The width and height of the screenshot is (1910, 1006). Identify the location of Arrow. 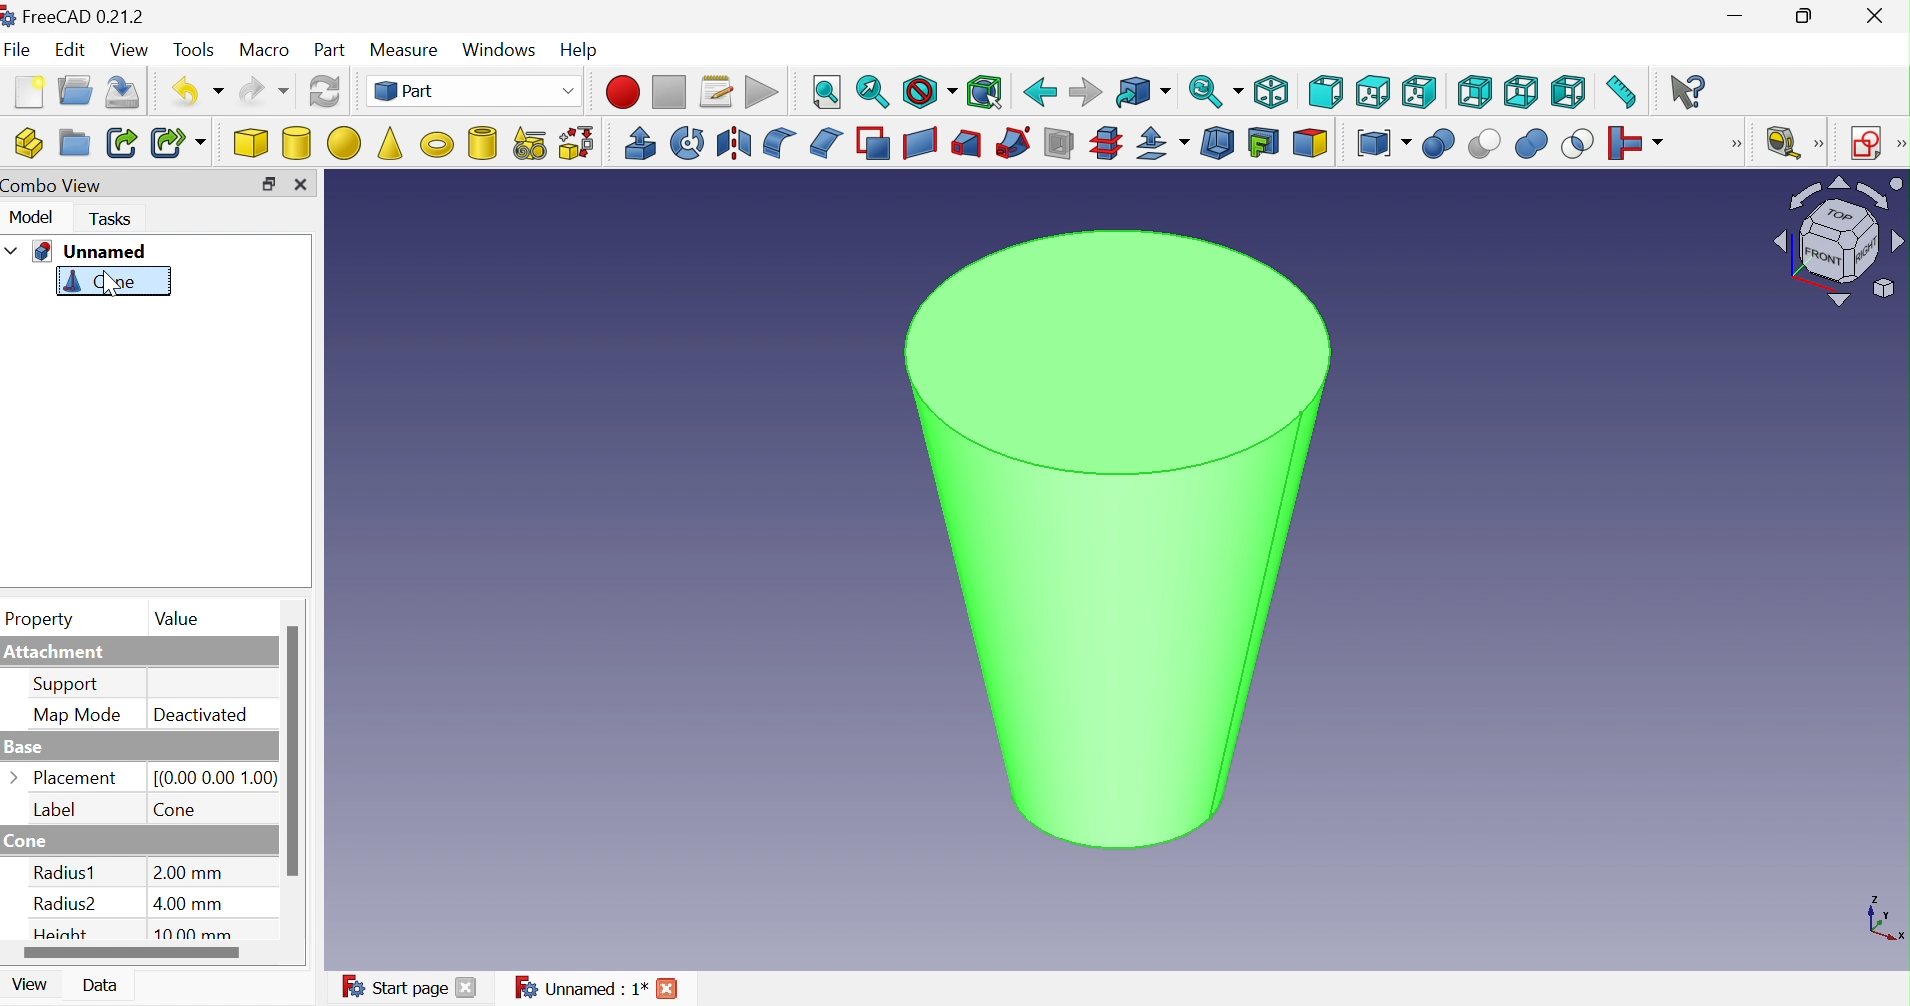
(15, 775).